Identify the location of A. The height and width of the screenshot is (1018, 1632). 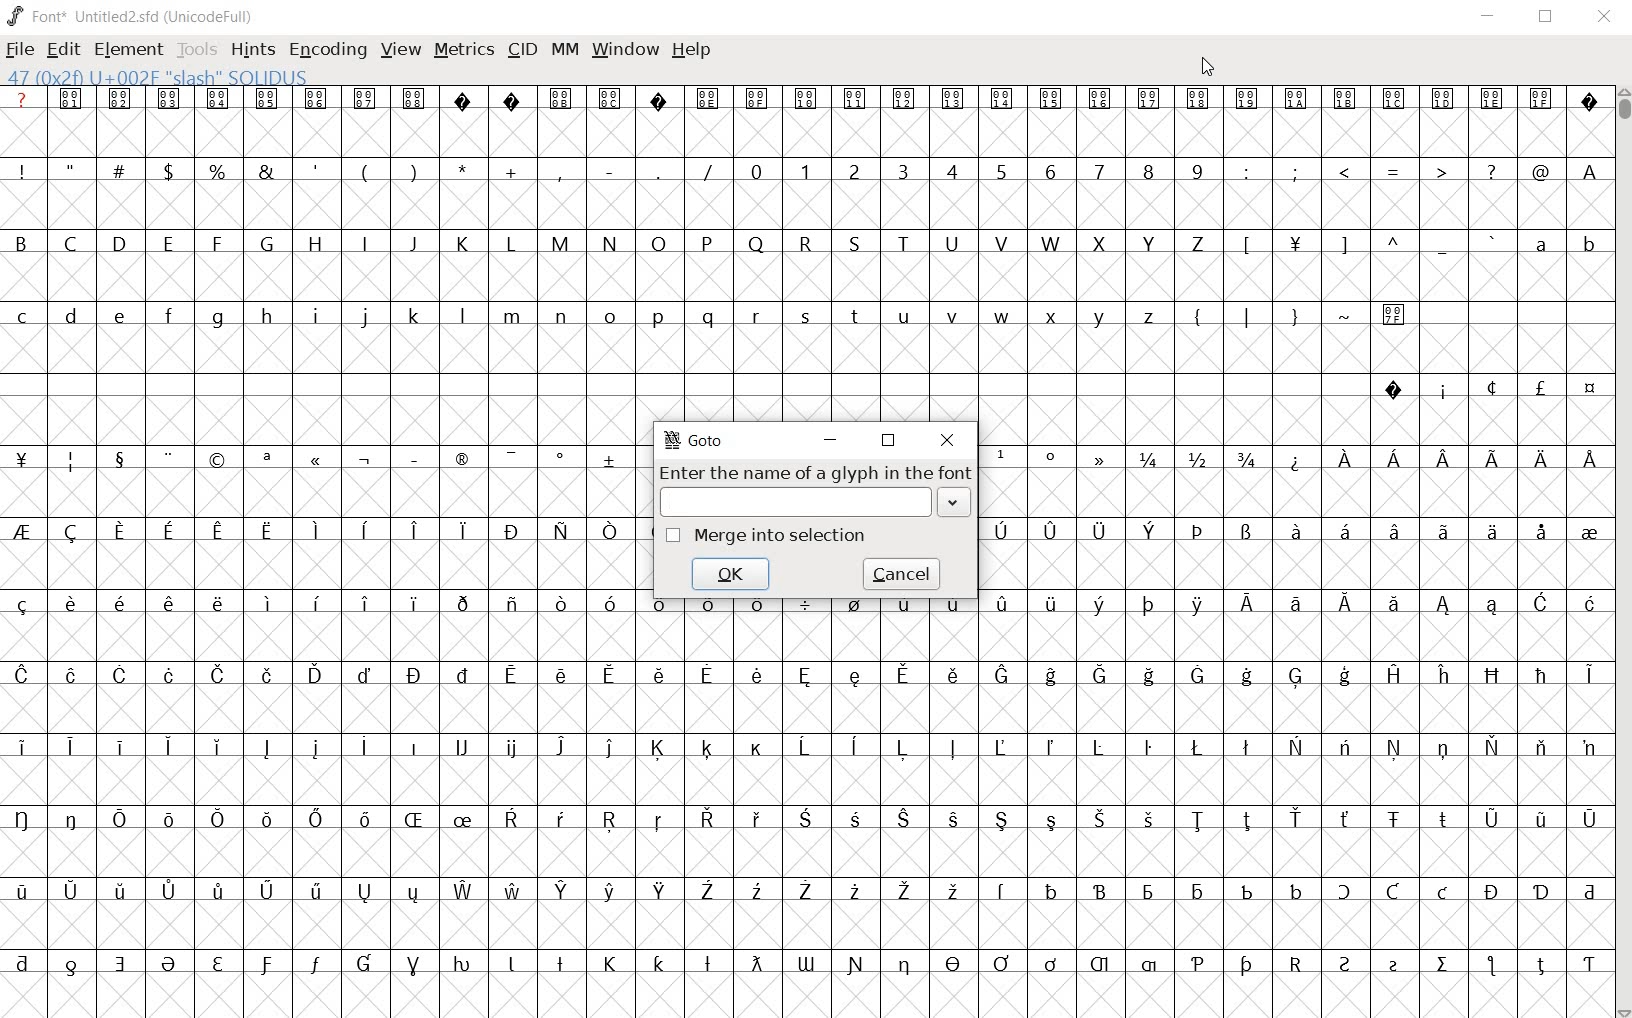
(1586, 171).